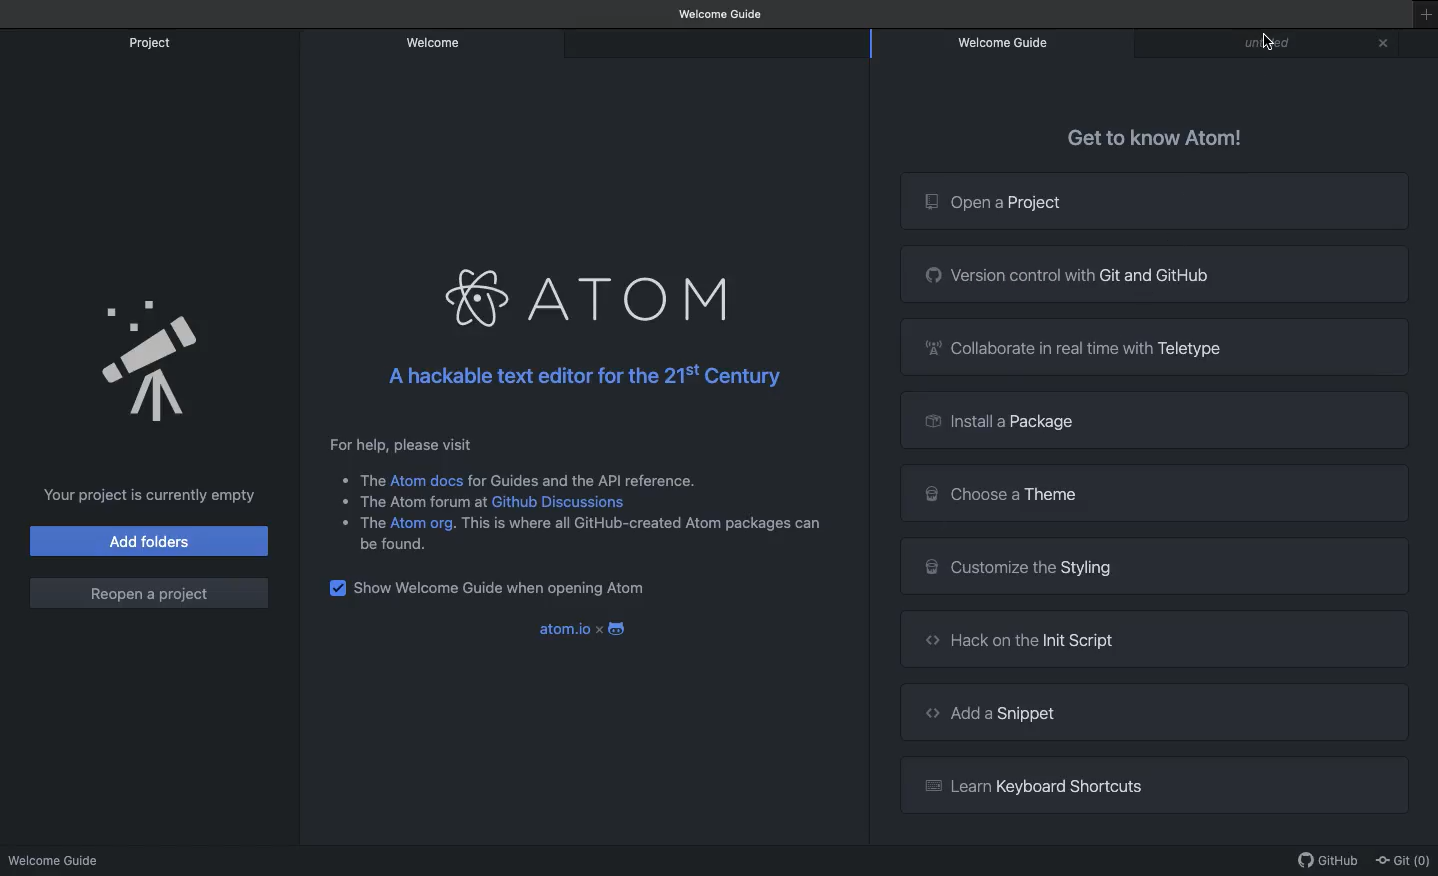  Describe the element at coordinates (557, 504) in the screenshot. I see `Github Discussion Link` at that location.